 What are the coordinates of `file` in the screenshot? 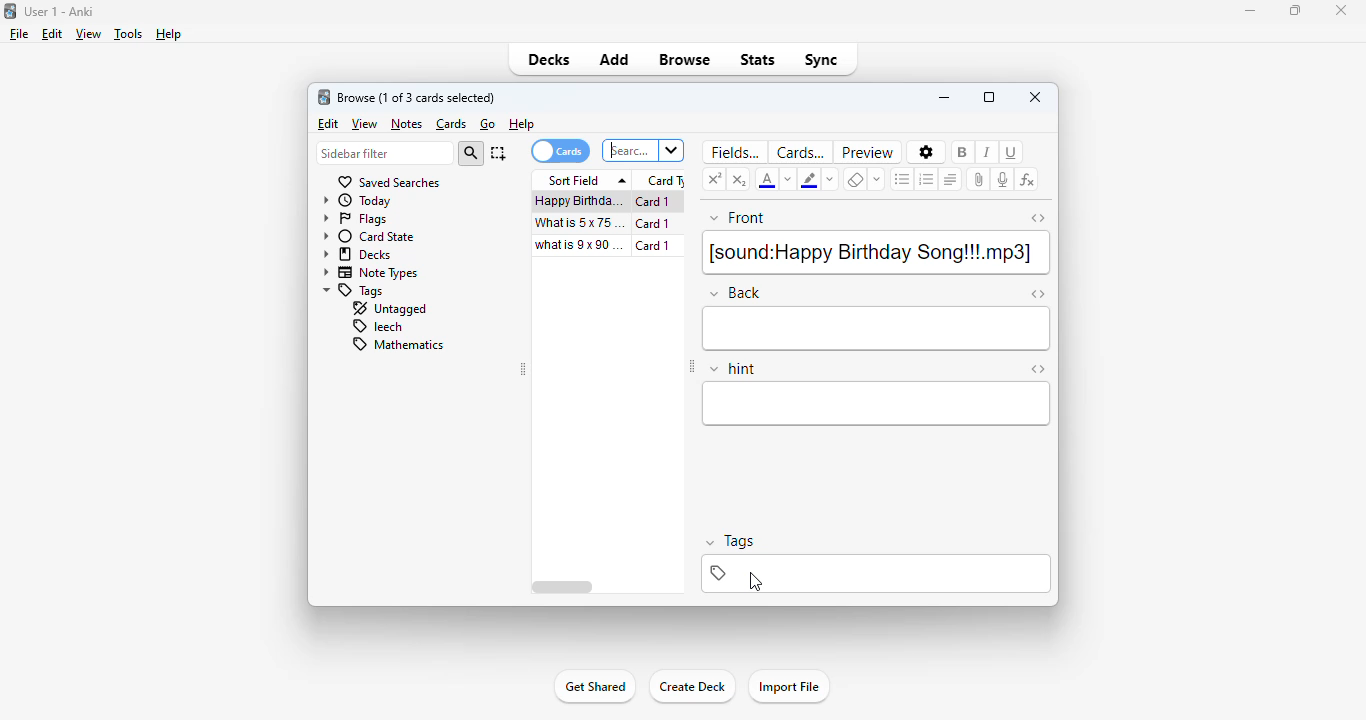 It's located at (19, 34).